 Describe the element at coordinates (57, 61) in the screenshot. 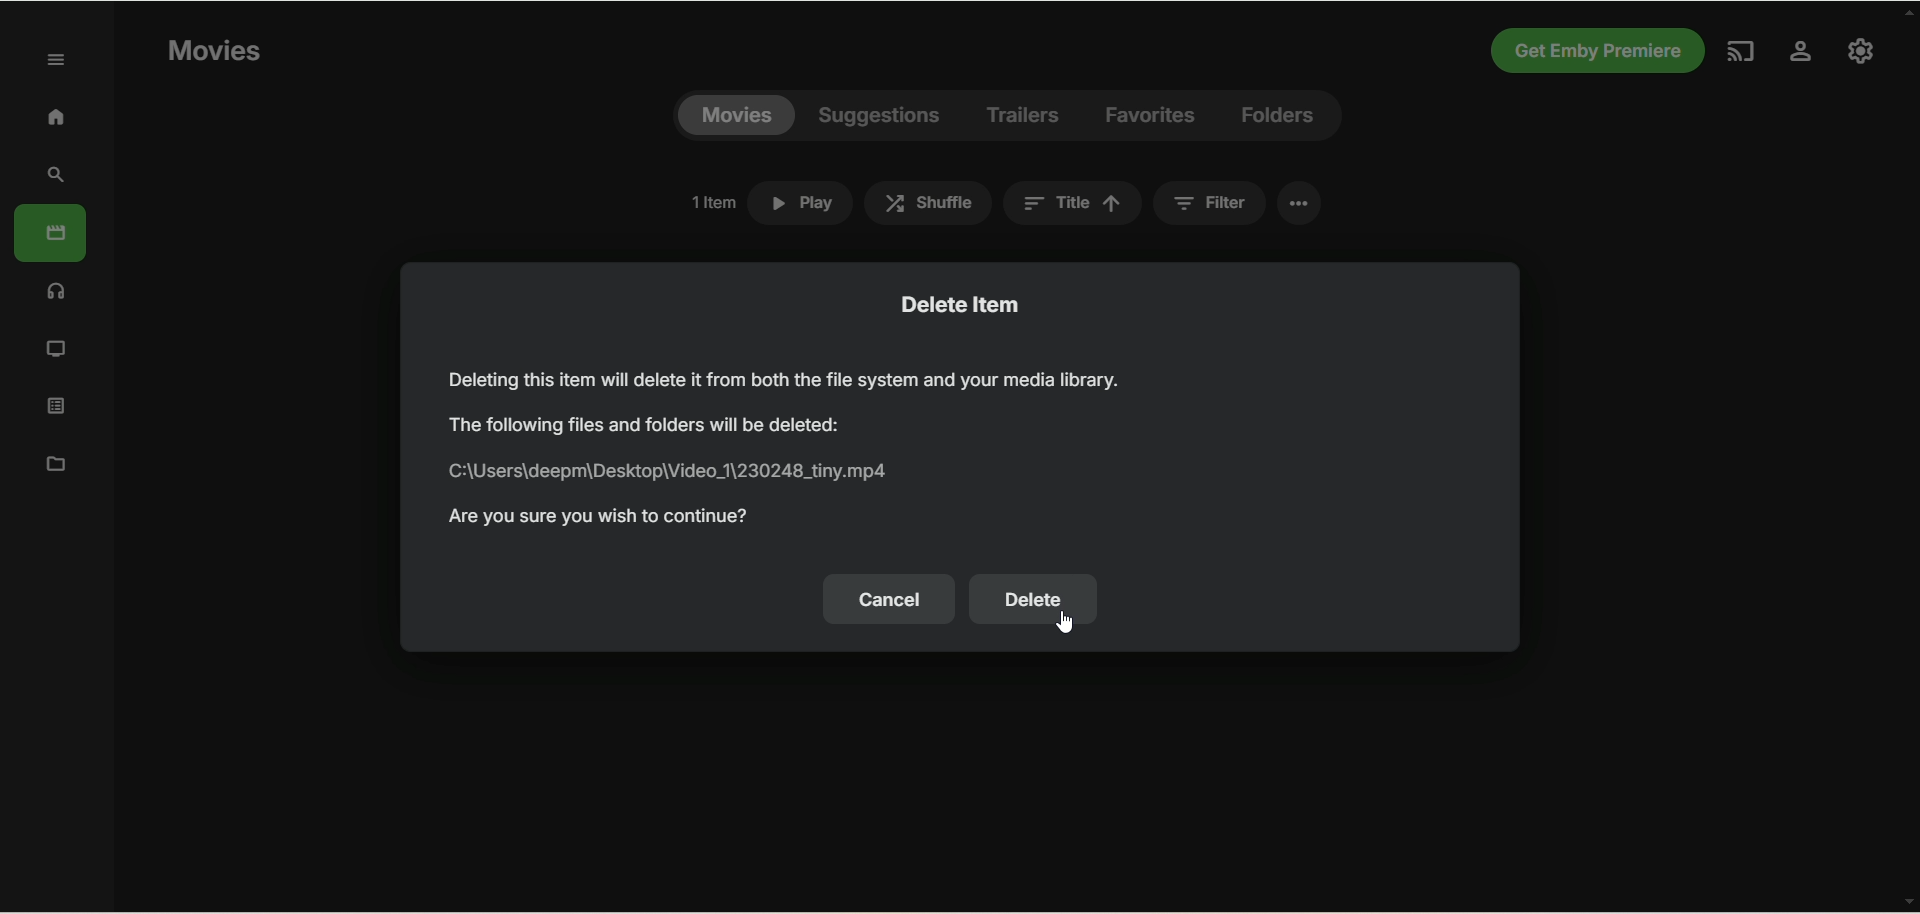

I see `Expand` at that location.